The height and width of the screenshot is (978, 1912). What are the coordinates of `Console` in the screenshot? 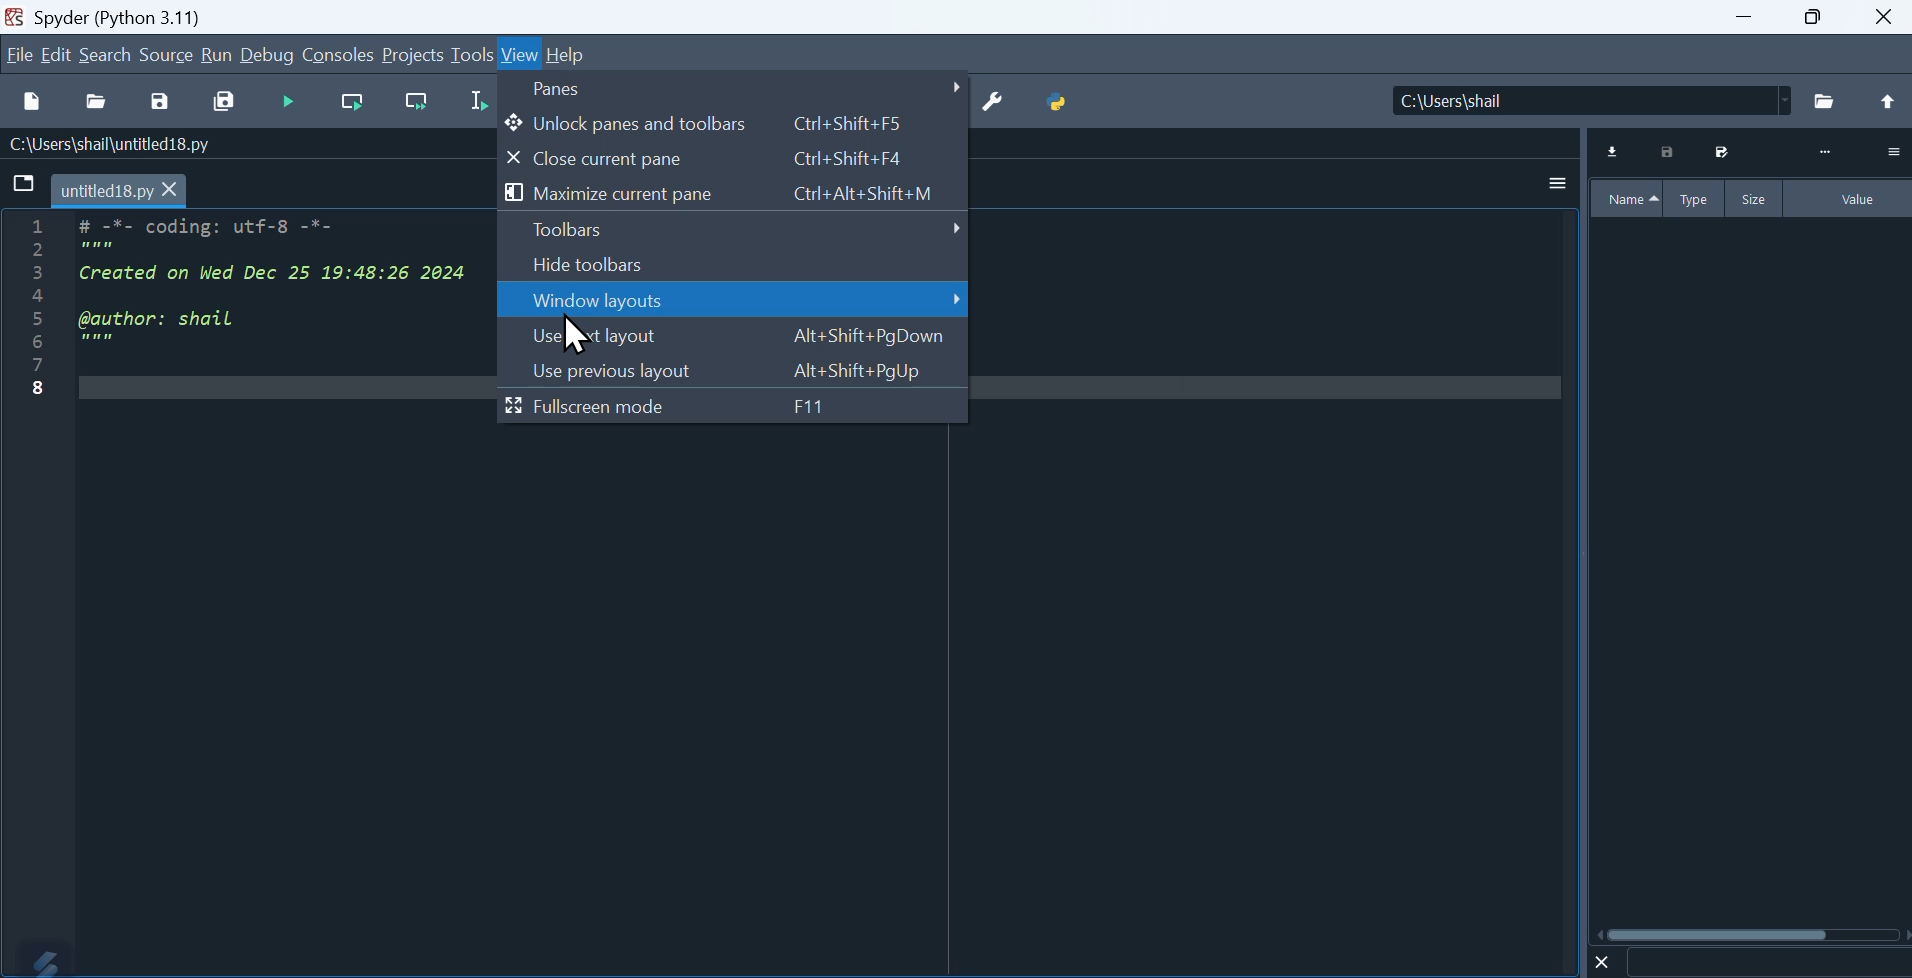 It's located at (338, 54).